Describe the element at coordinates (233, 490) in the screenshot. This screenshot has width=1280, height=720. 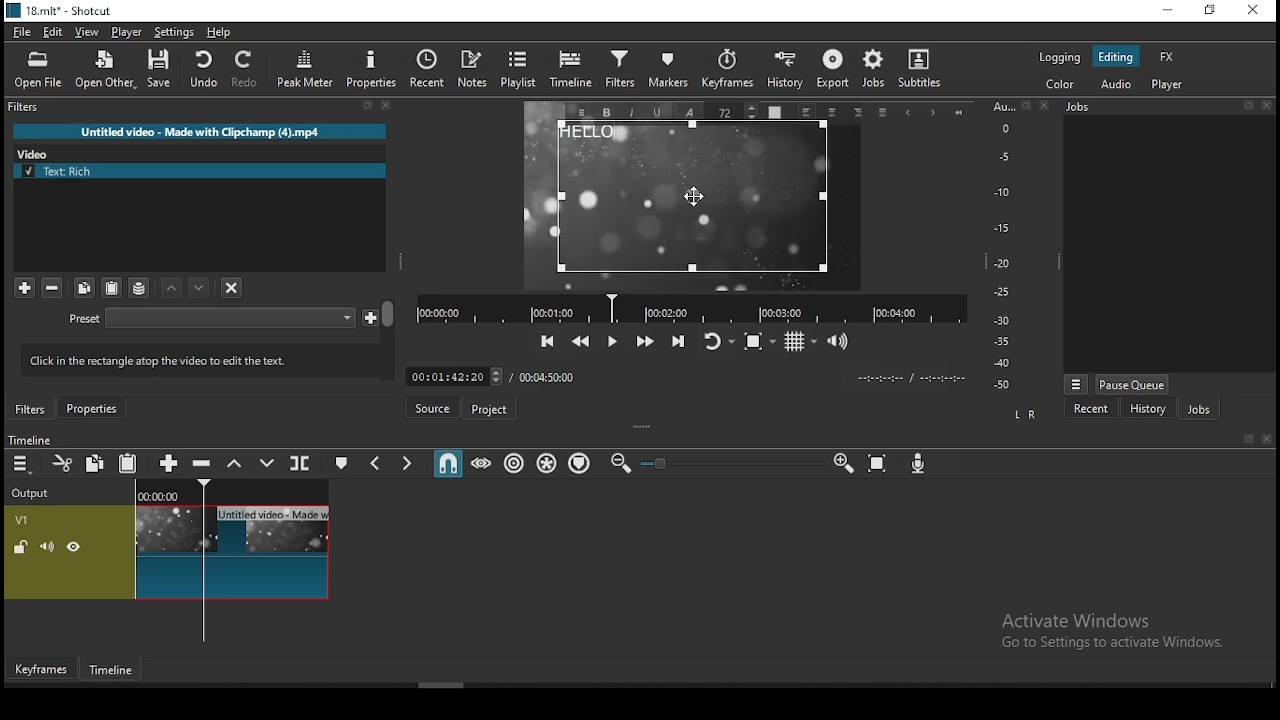
I see `Timeline` at that location.